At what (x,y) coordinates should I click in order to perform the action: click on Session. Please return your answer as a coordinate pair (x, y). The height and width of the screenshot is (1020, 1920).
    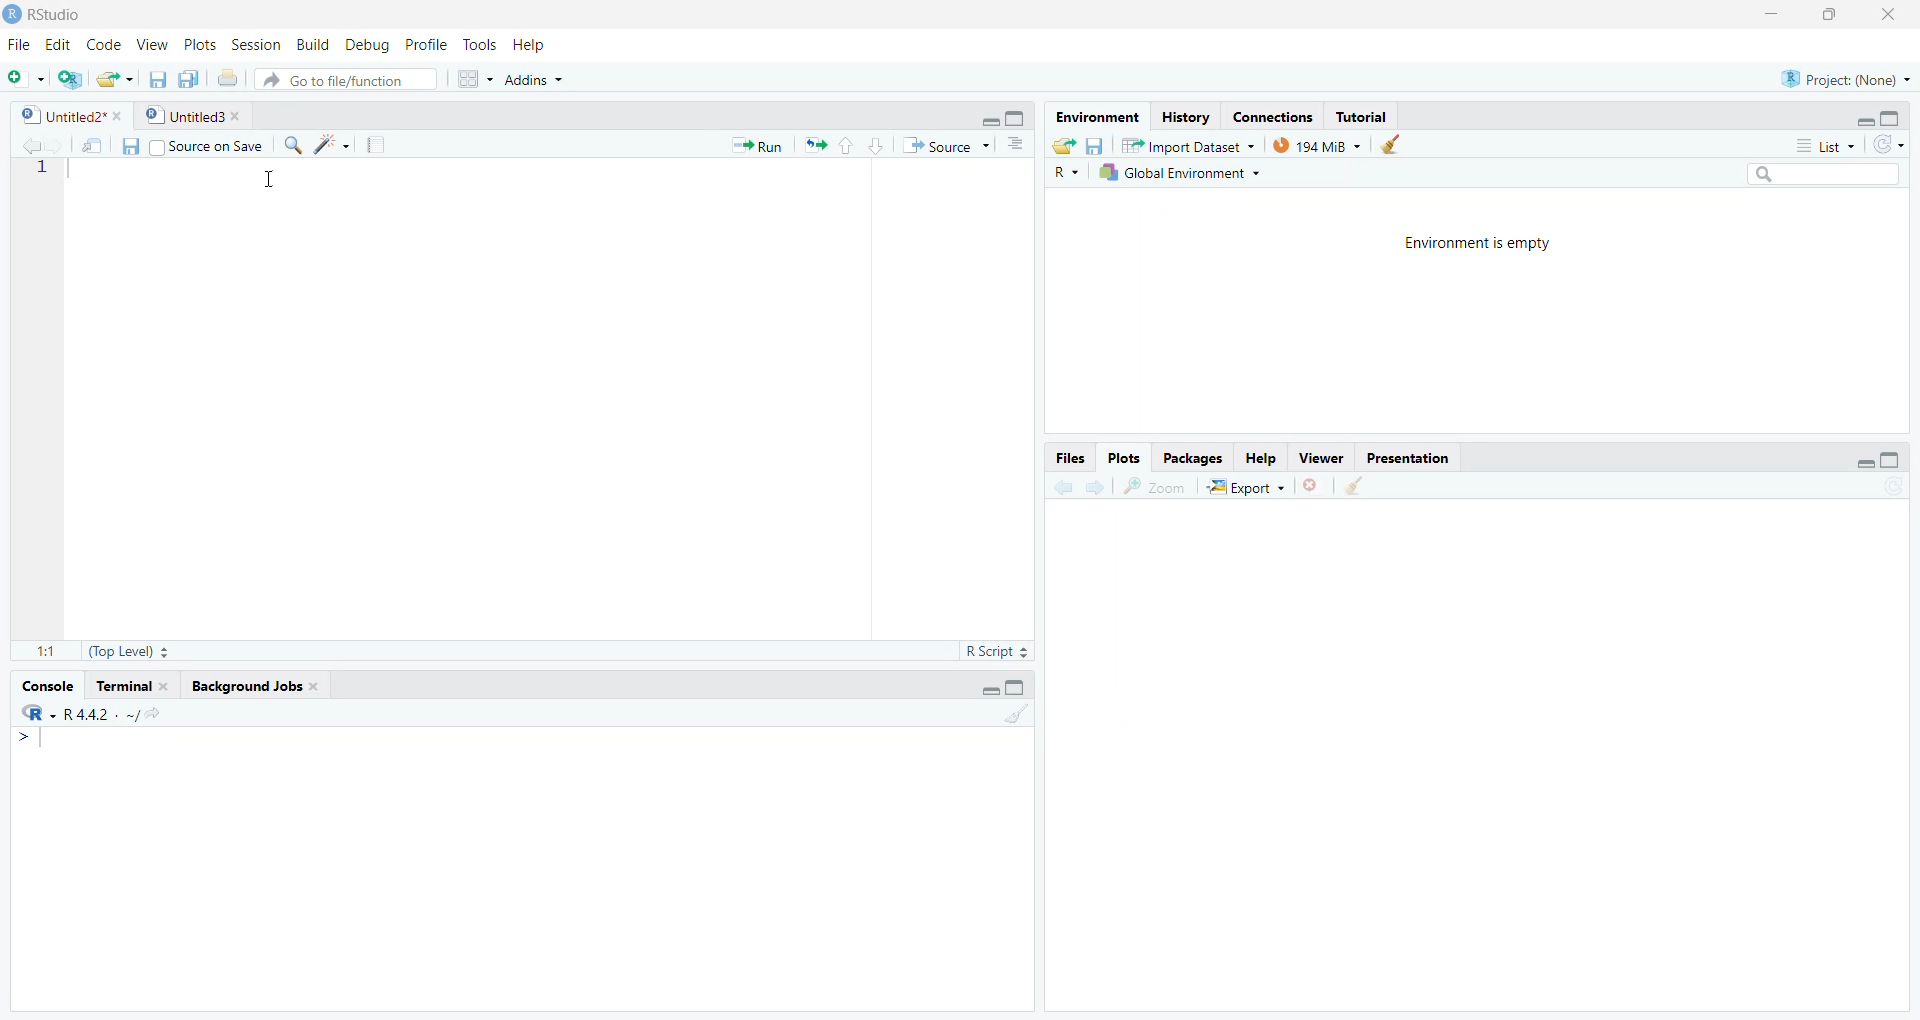
    Looking at the image, I should click on (256, 44).